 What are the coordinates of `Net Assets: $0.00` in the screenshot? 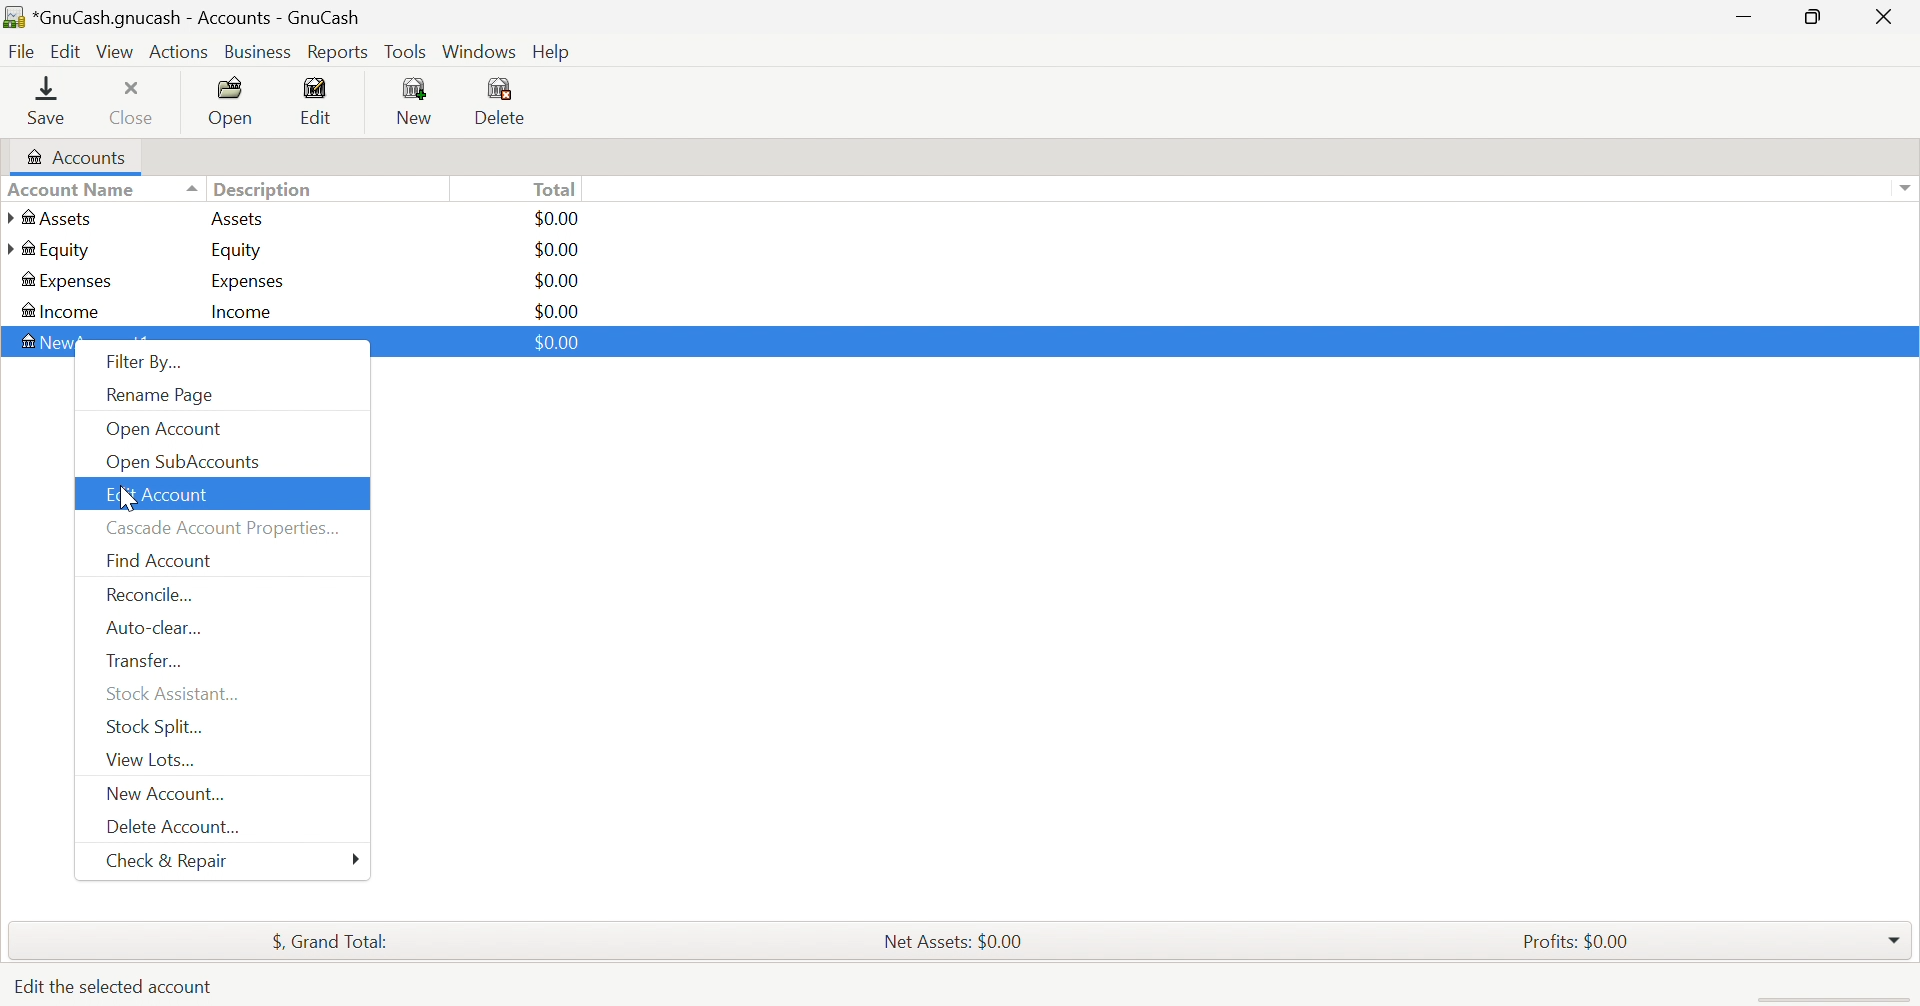 It's located at (954, 941).